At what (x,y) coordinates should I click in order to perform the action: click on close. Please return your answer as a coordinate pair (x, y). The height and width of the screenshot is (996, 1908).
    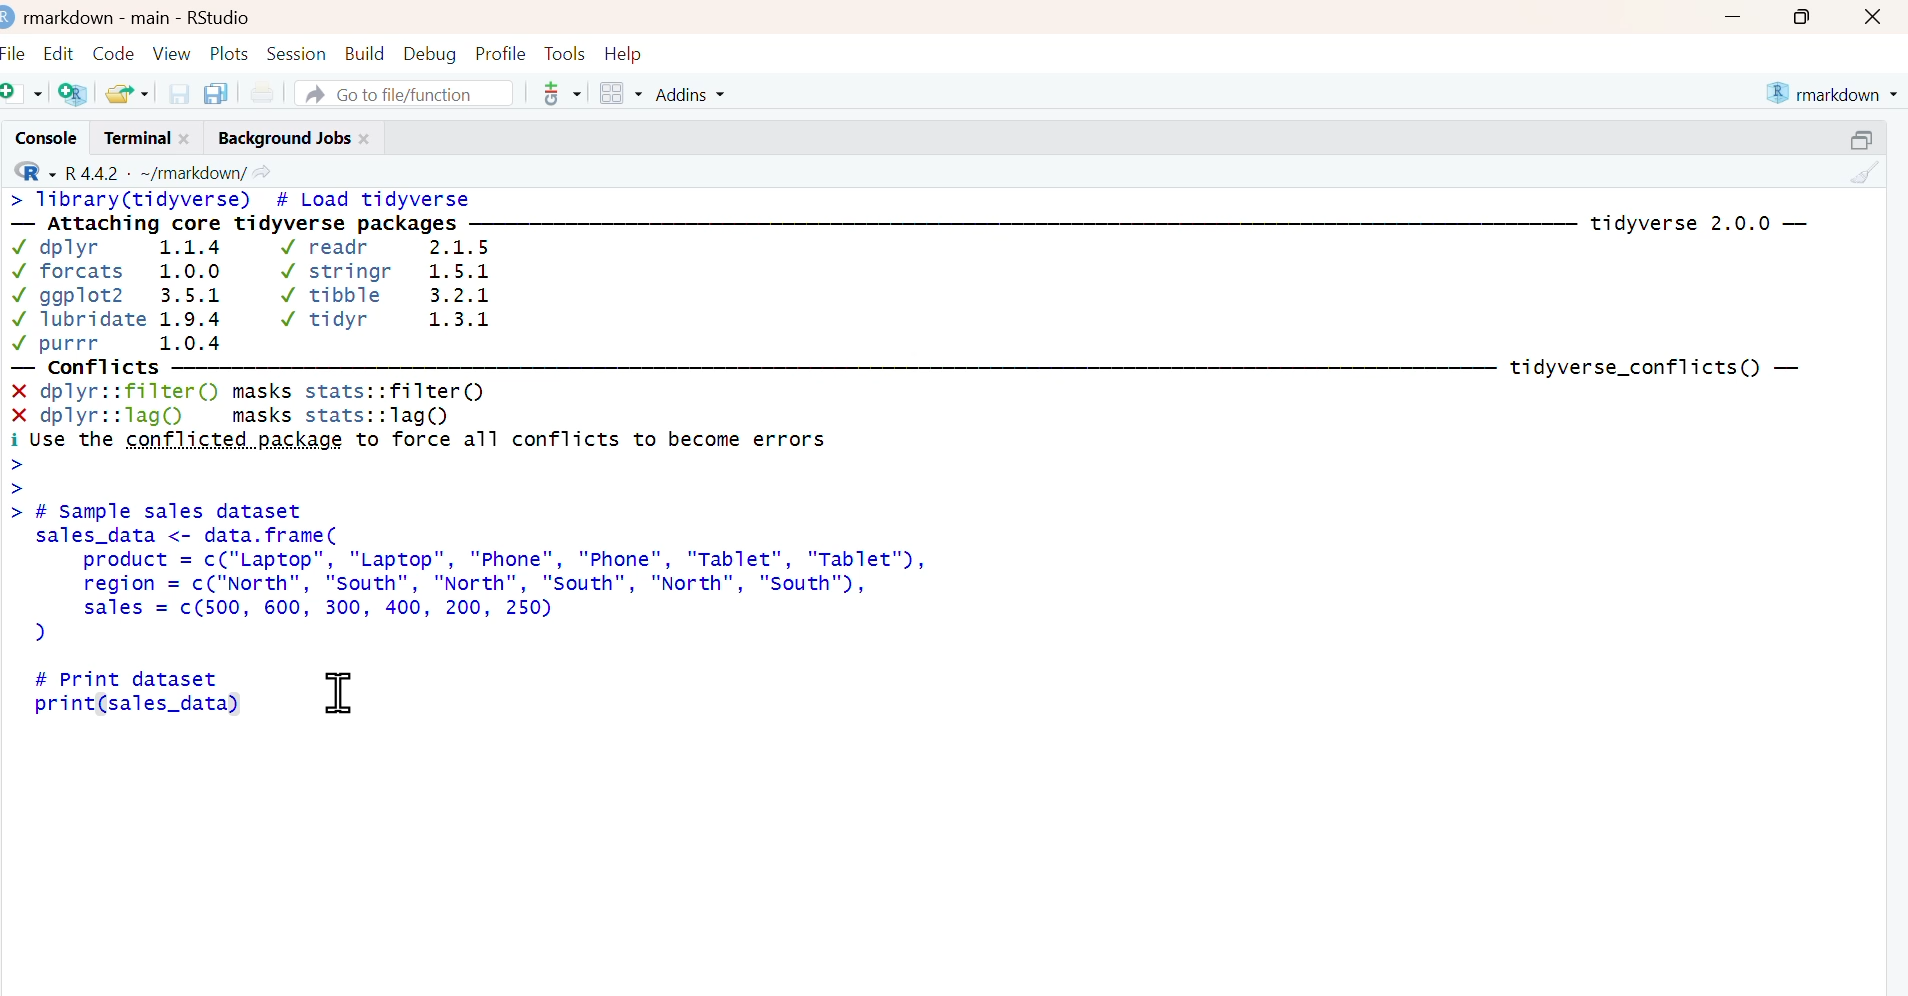
    Looking at the image, I should click on (368, 136).